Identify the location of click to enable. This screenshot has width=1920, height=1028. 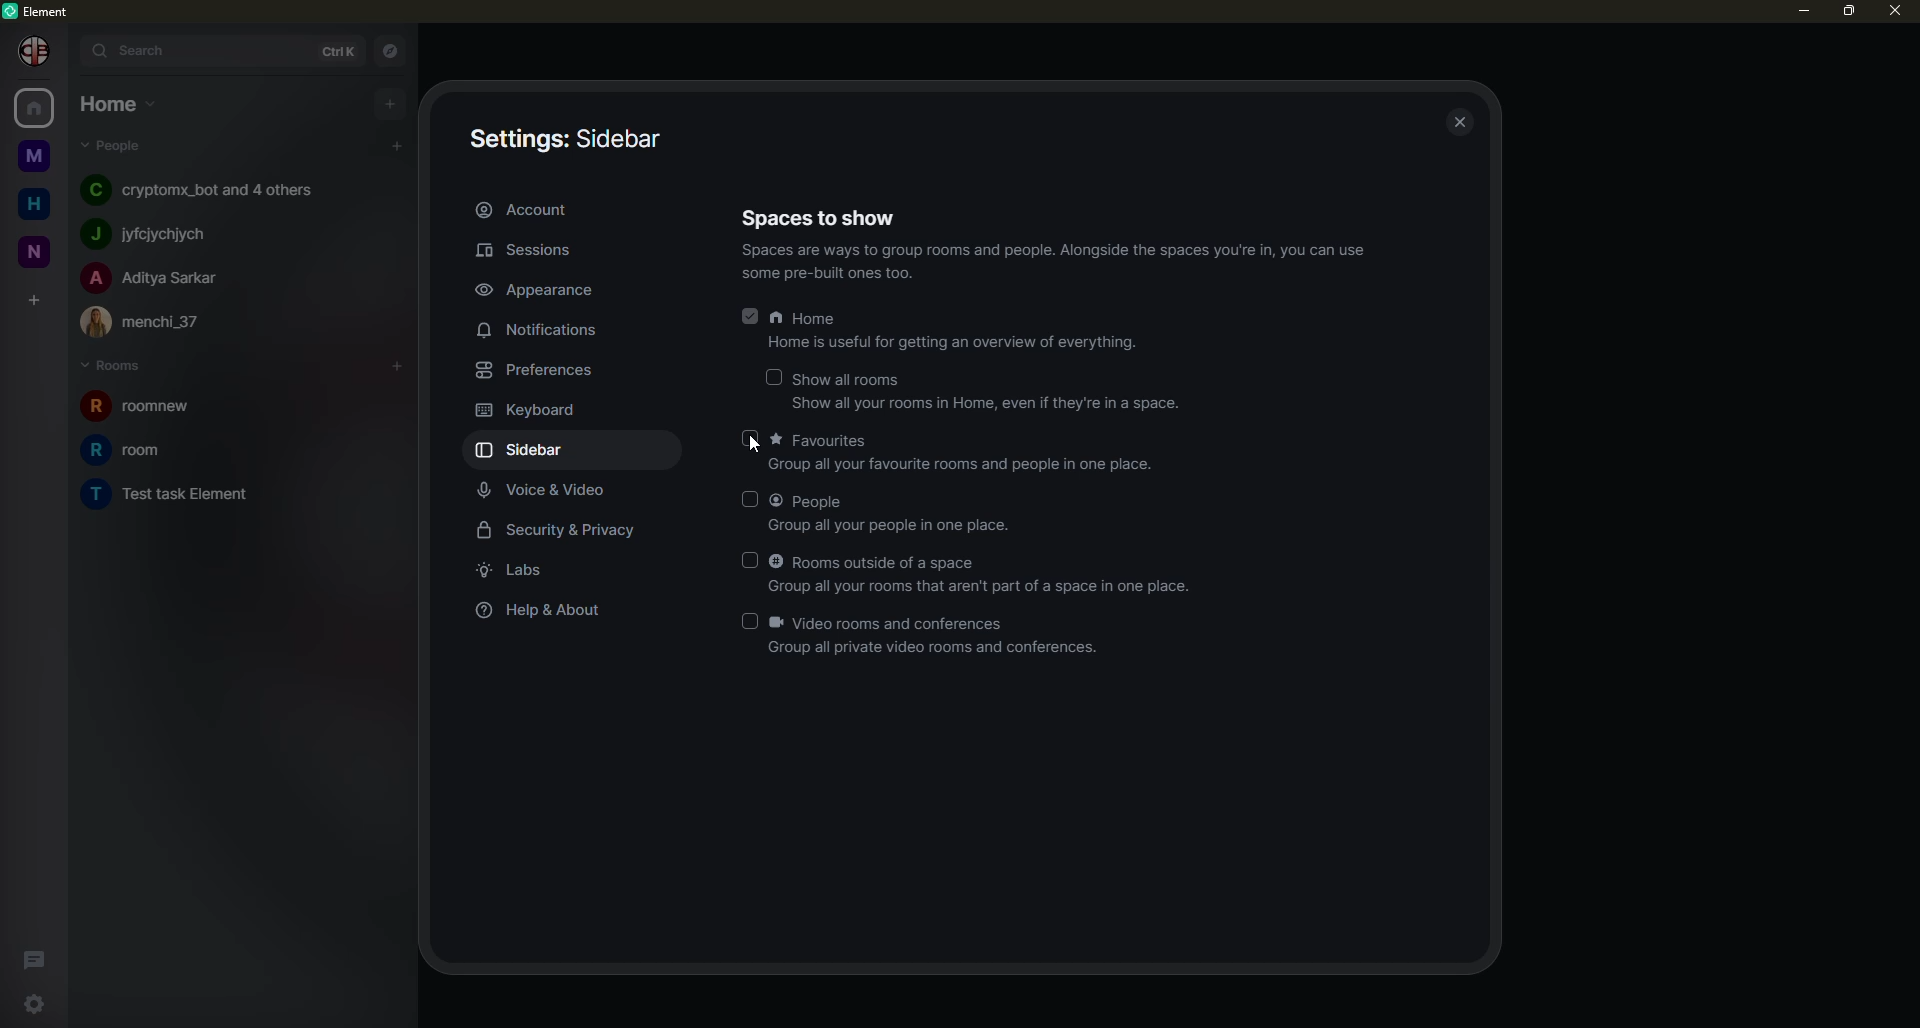
(747, 499).